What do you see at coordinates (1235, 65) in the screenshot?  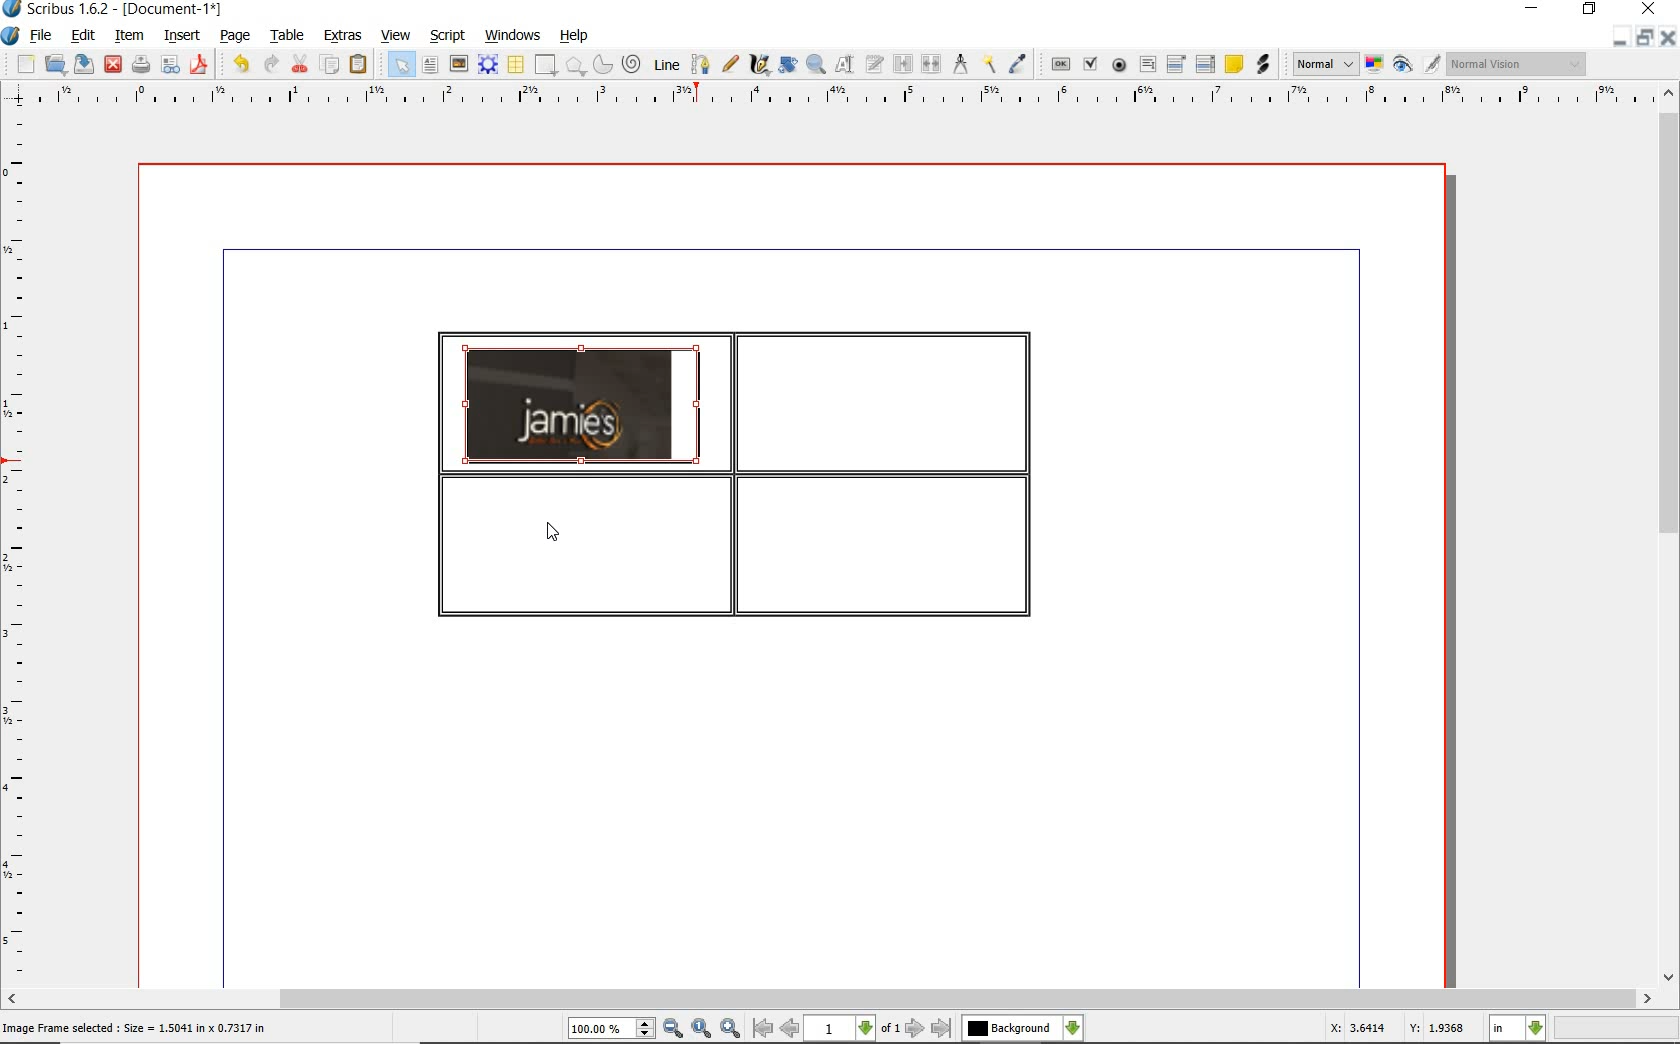 I see `text annotation` at bounding box center [1235, 65].